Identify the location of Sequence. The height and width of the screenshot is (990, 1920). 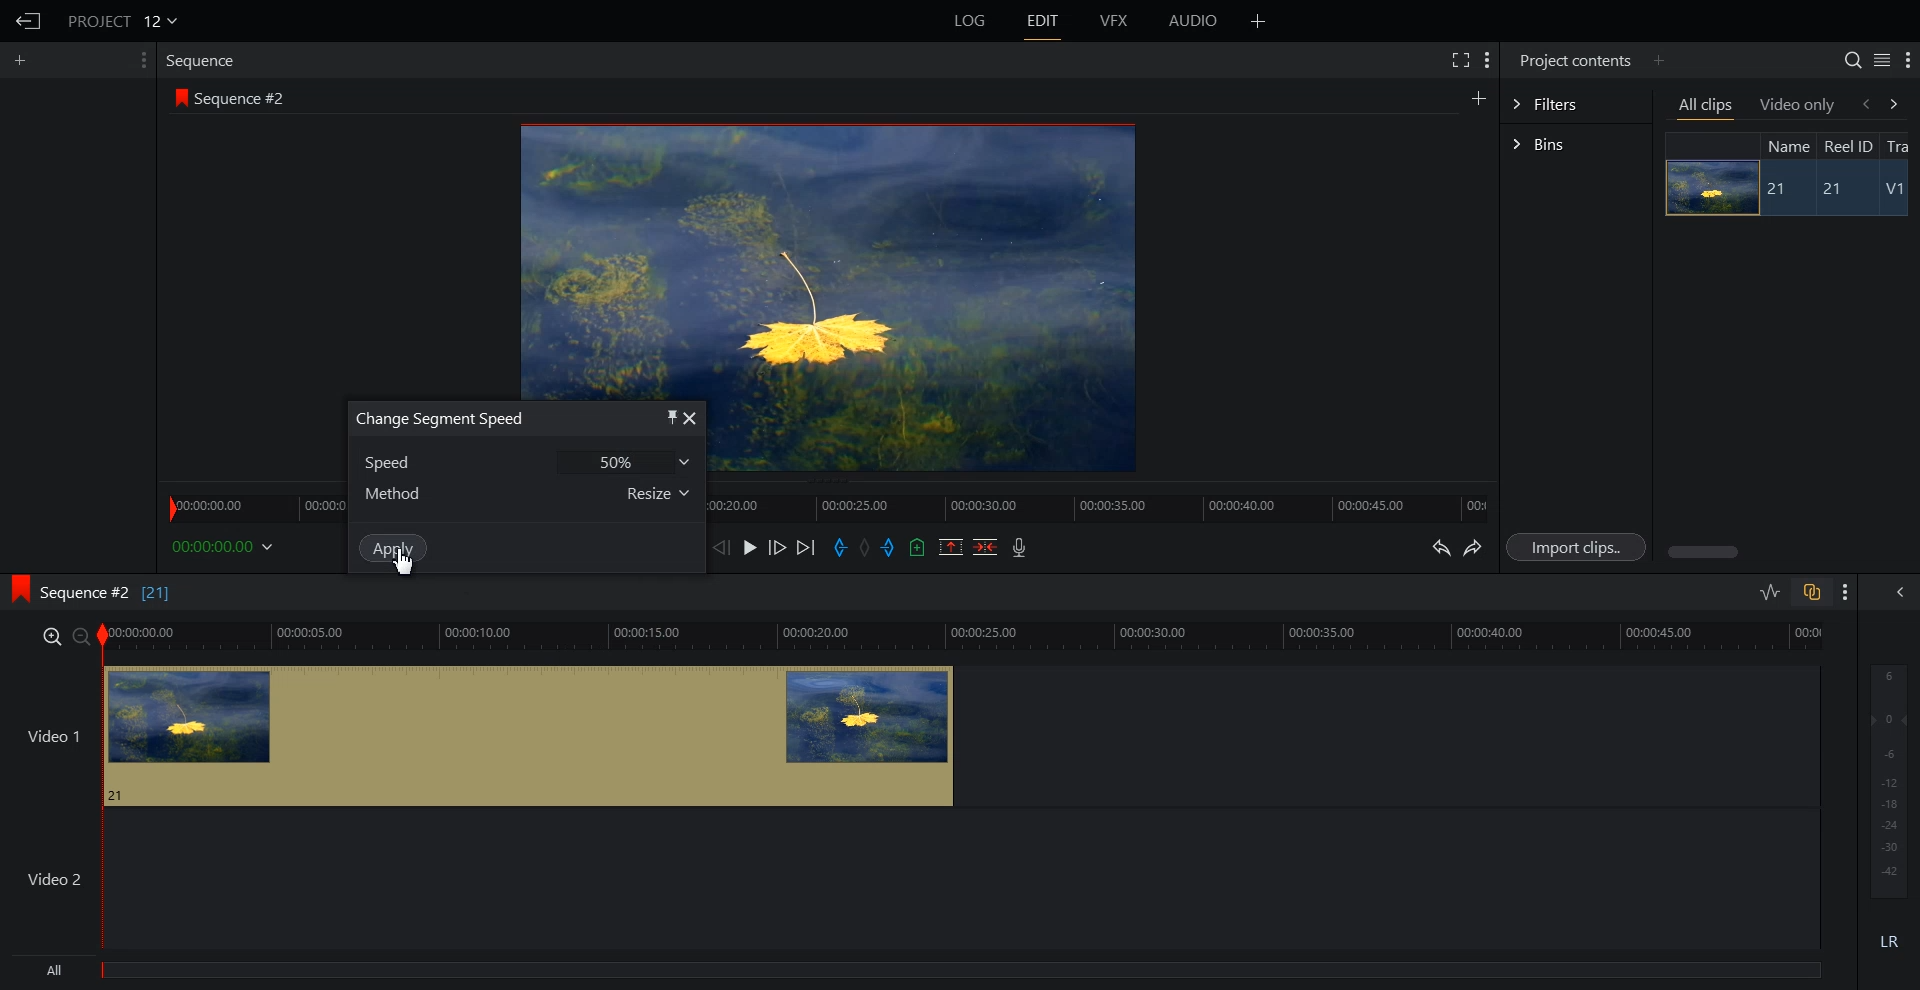
(205, 60).